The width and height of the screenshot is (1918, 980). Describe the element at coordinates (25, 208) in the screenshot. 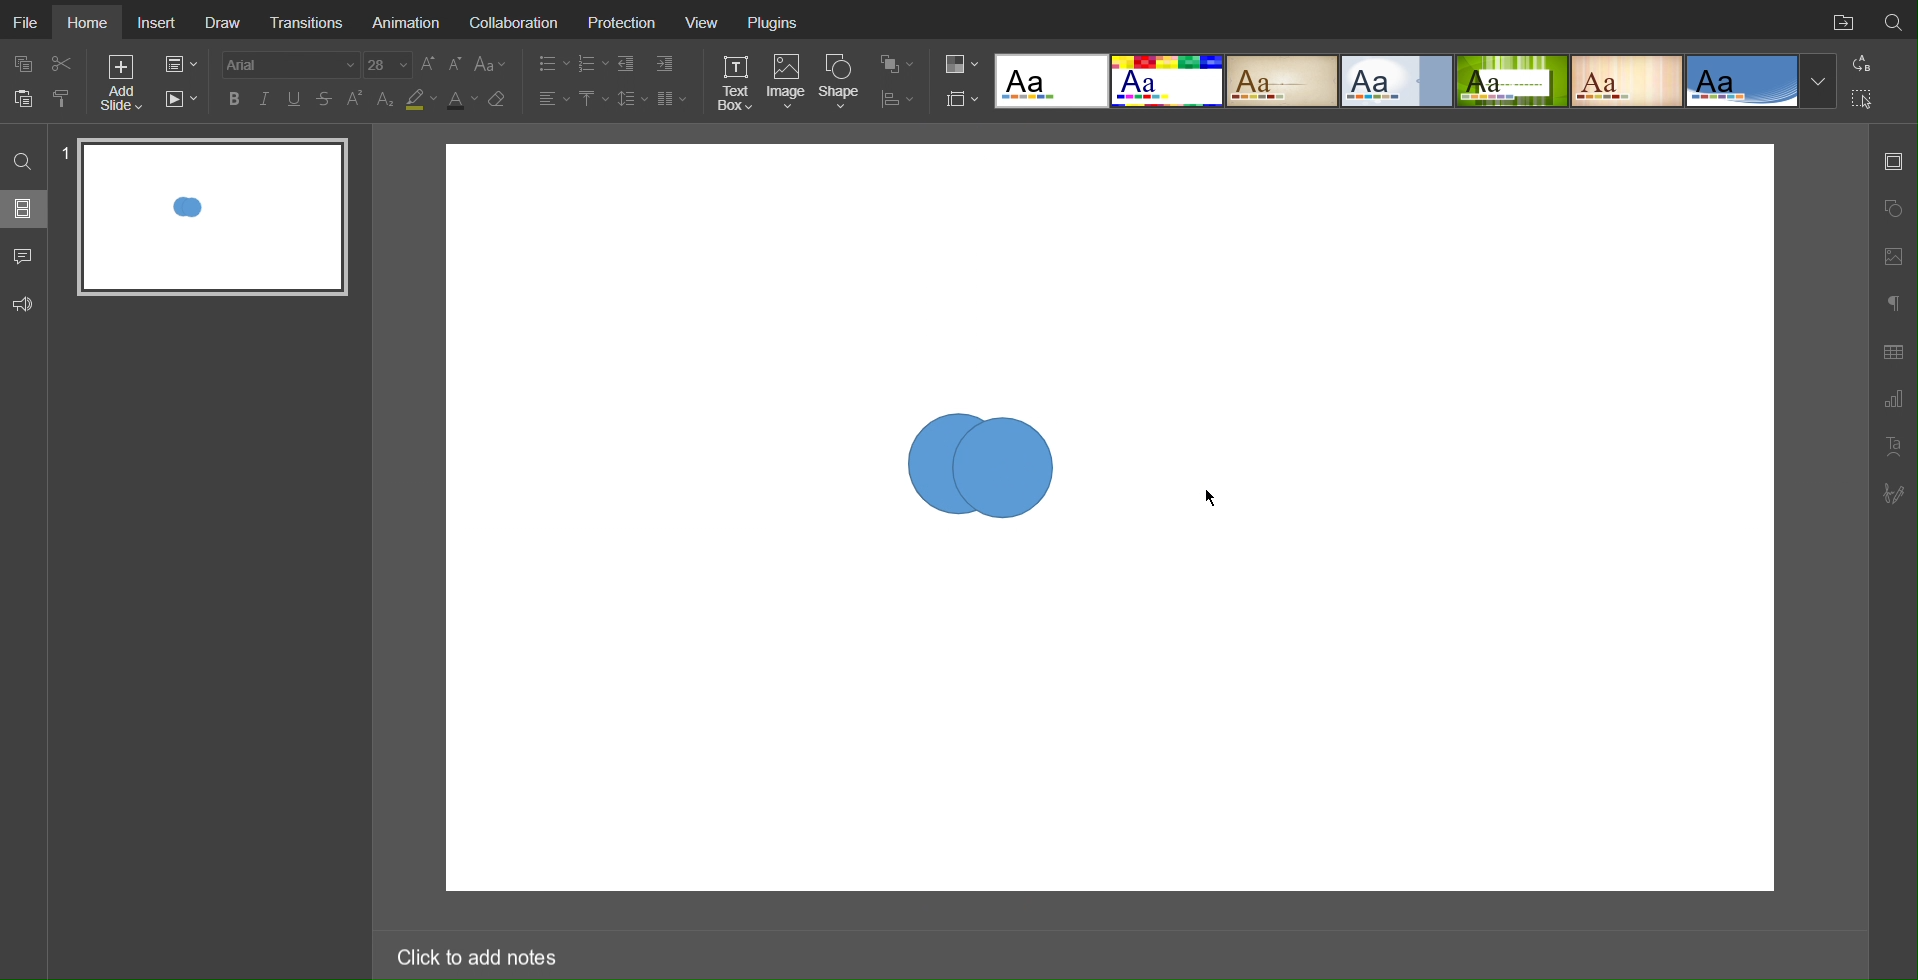

I see `Slides` at that location.